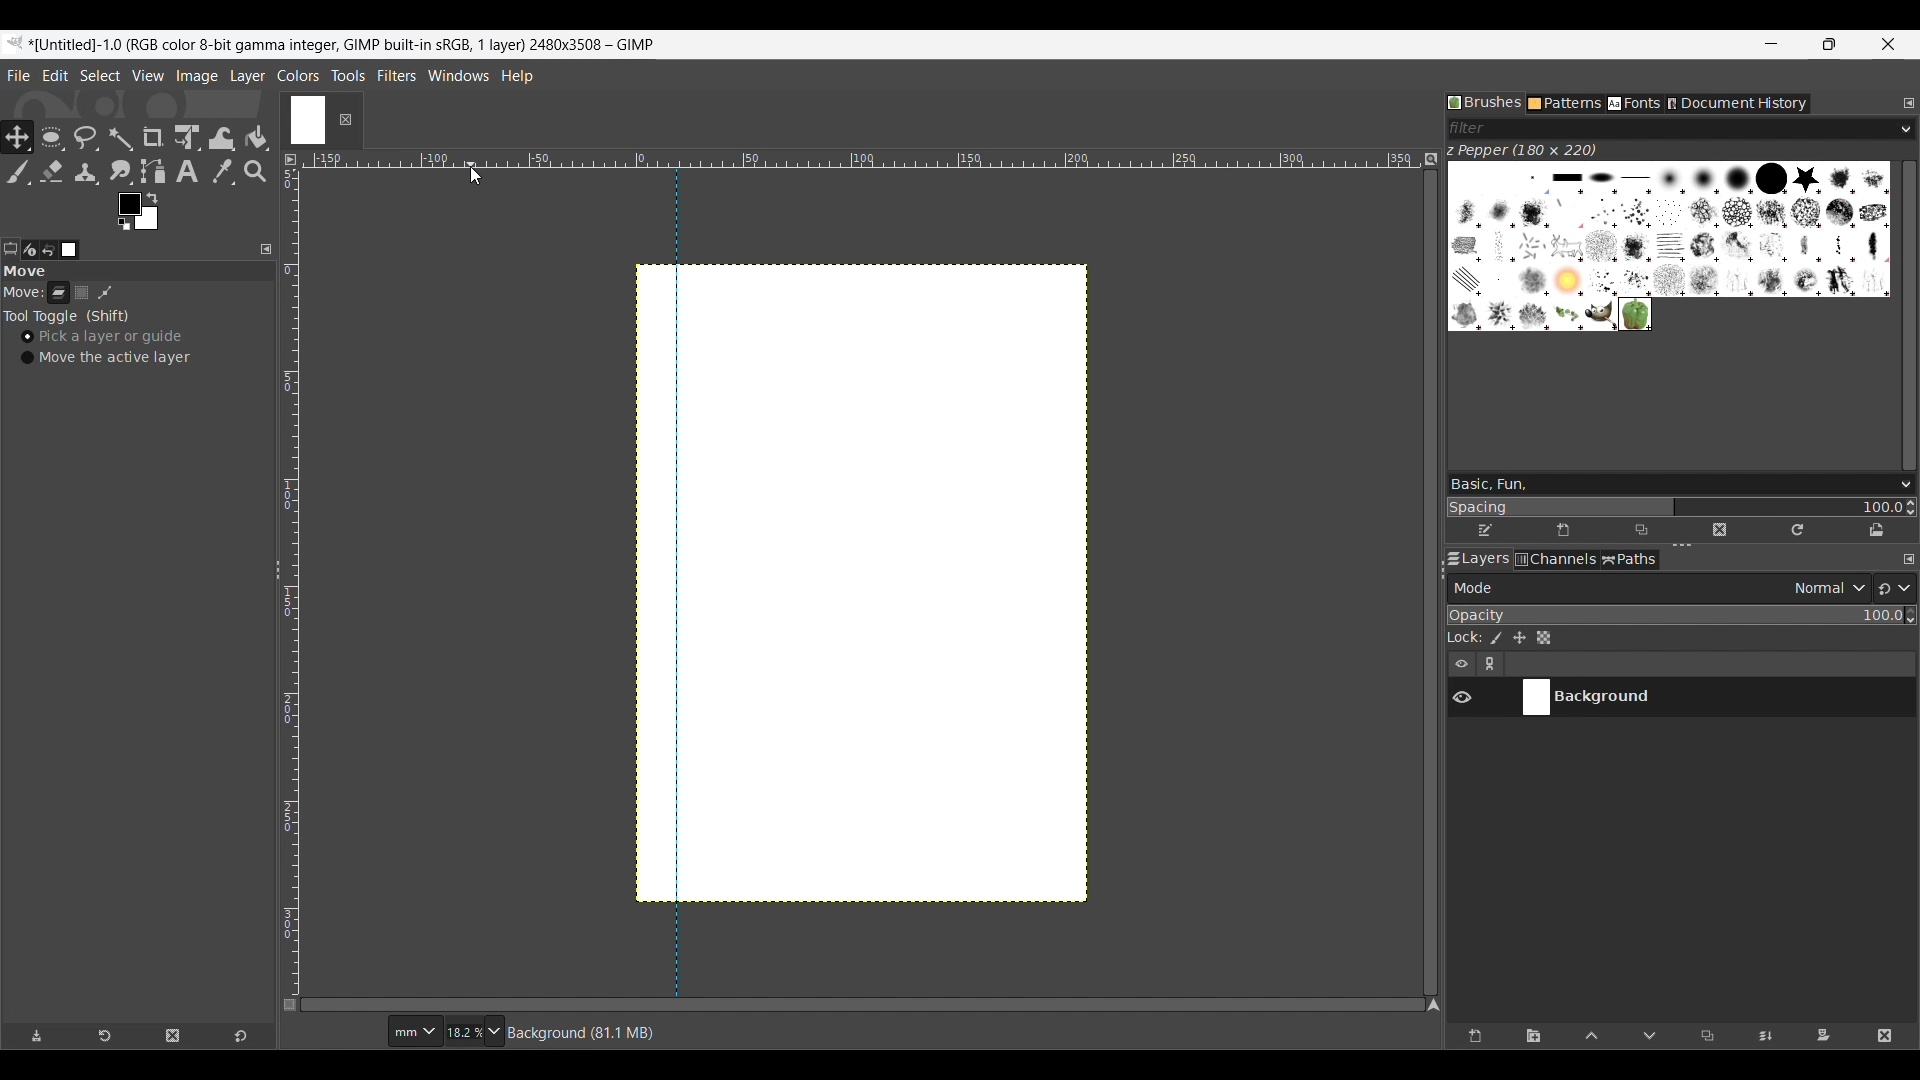 The height and width of the screenshot is (1080, 1920). Describe the element at coordinates (1634, 104) in the screenshot. I see `Fonts tab` at that location.